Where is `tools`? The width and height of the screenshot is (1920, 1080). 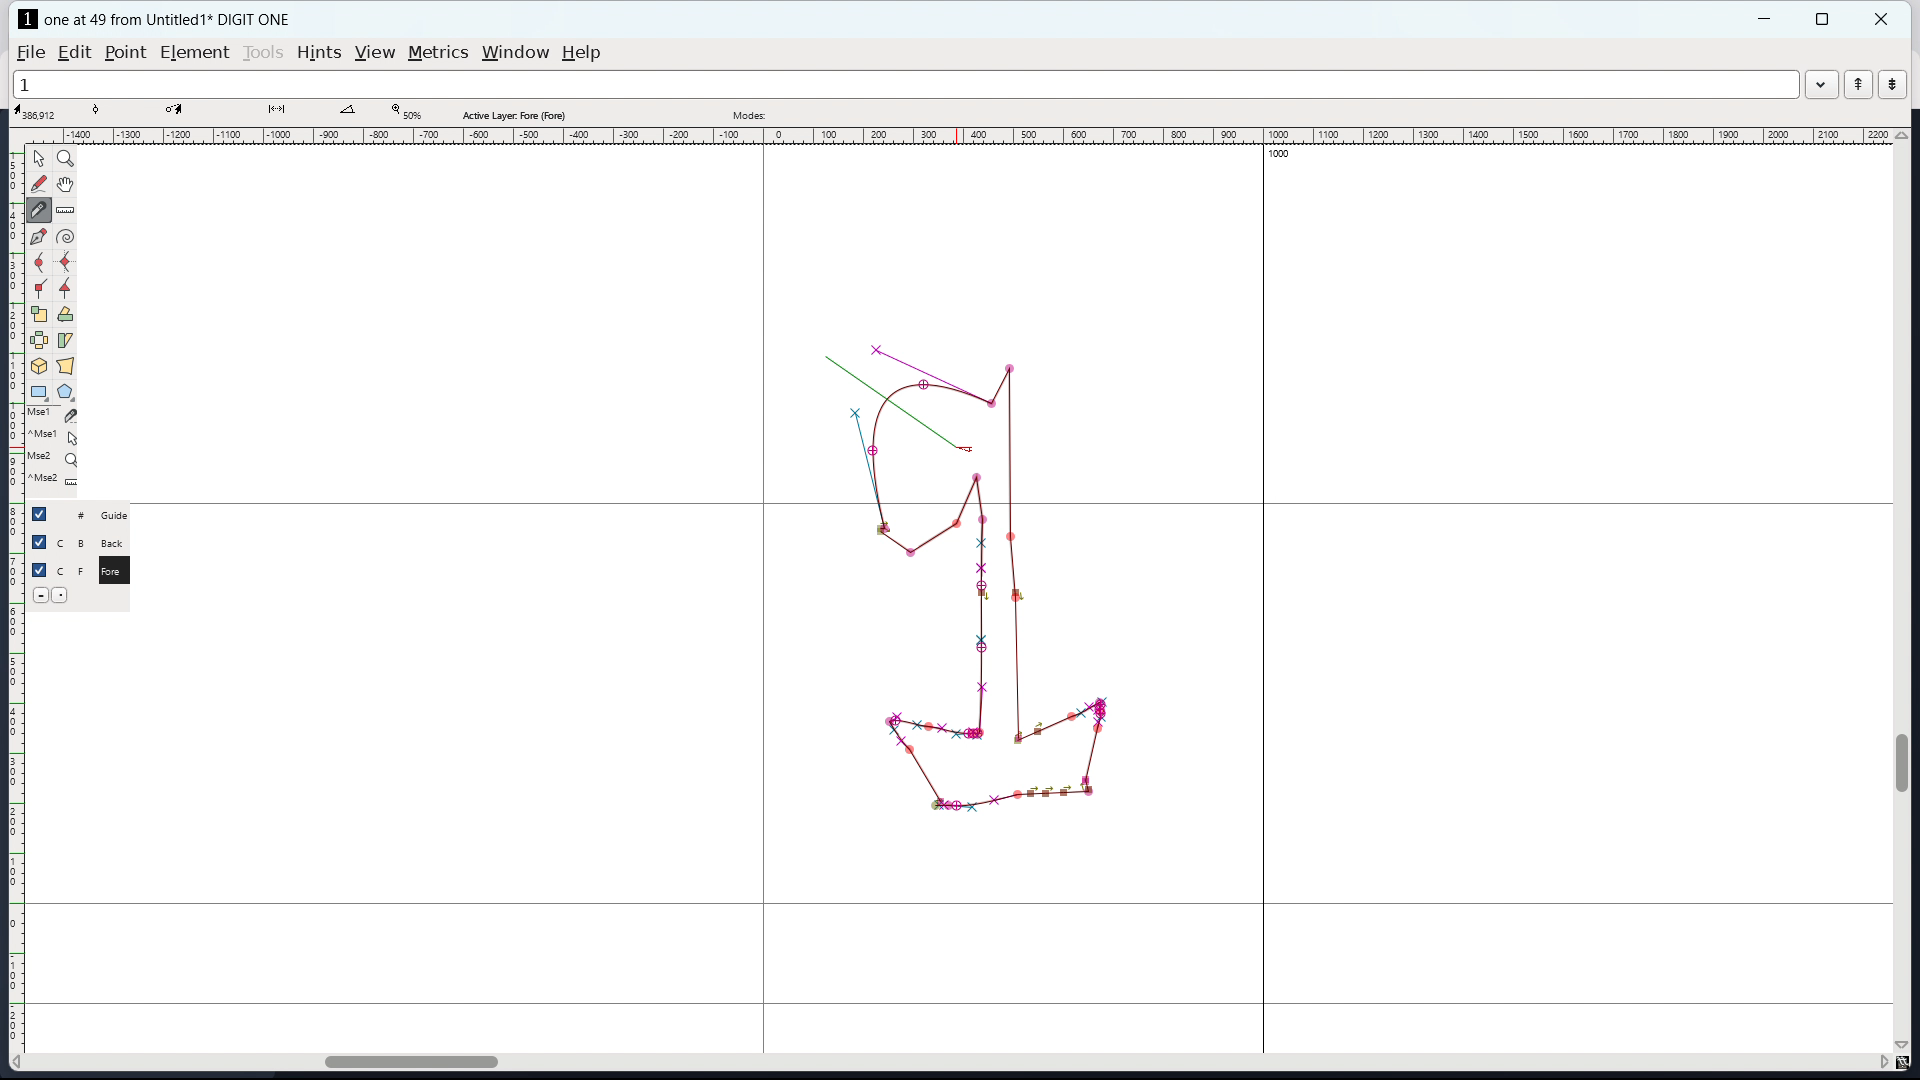
tools is located at coordinates (263, 53).